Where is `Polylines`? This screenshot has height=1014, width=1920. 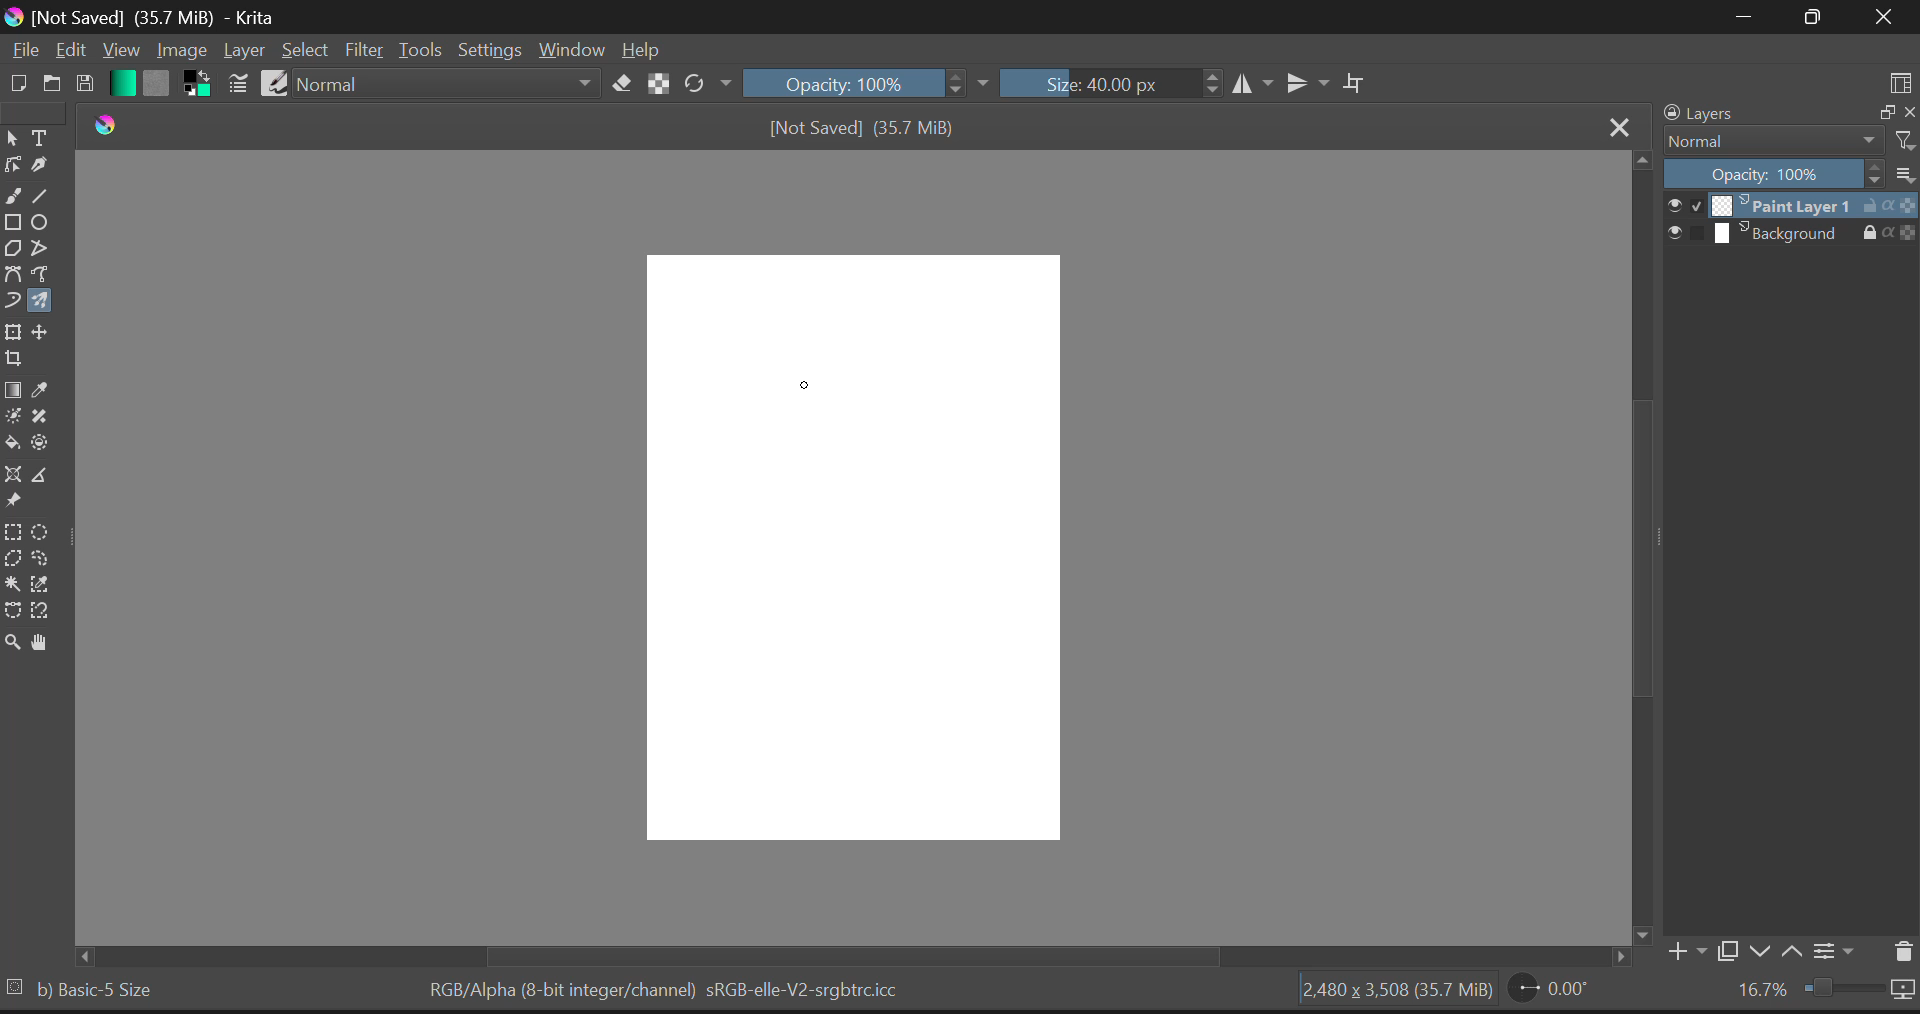
Polylines is located at coordinates (41, 248).